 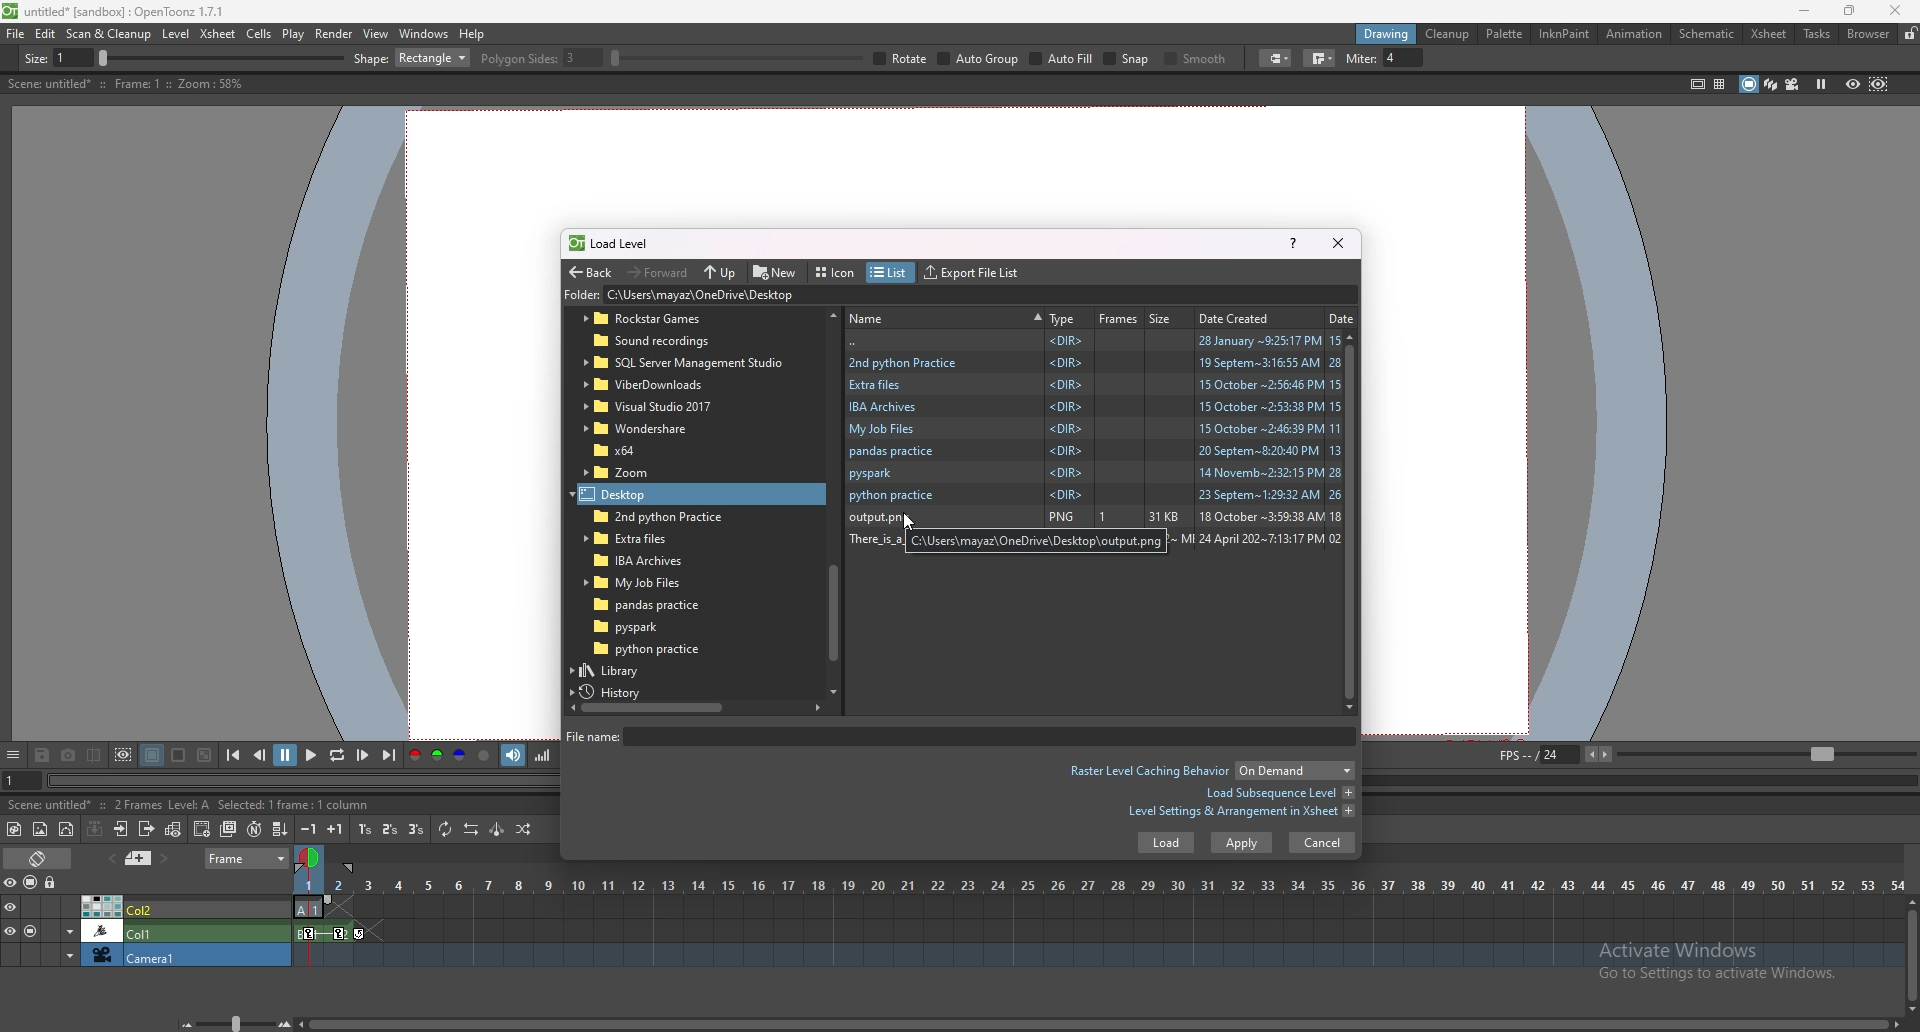 What do you see at coordinates (1912, 954) in the screenshot?
I see `scroll bar` at bounding box center [1912, 954].